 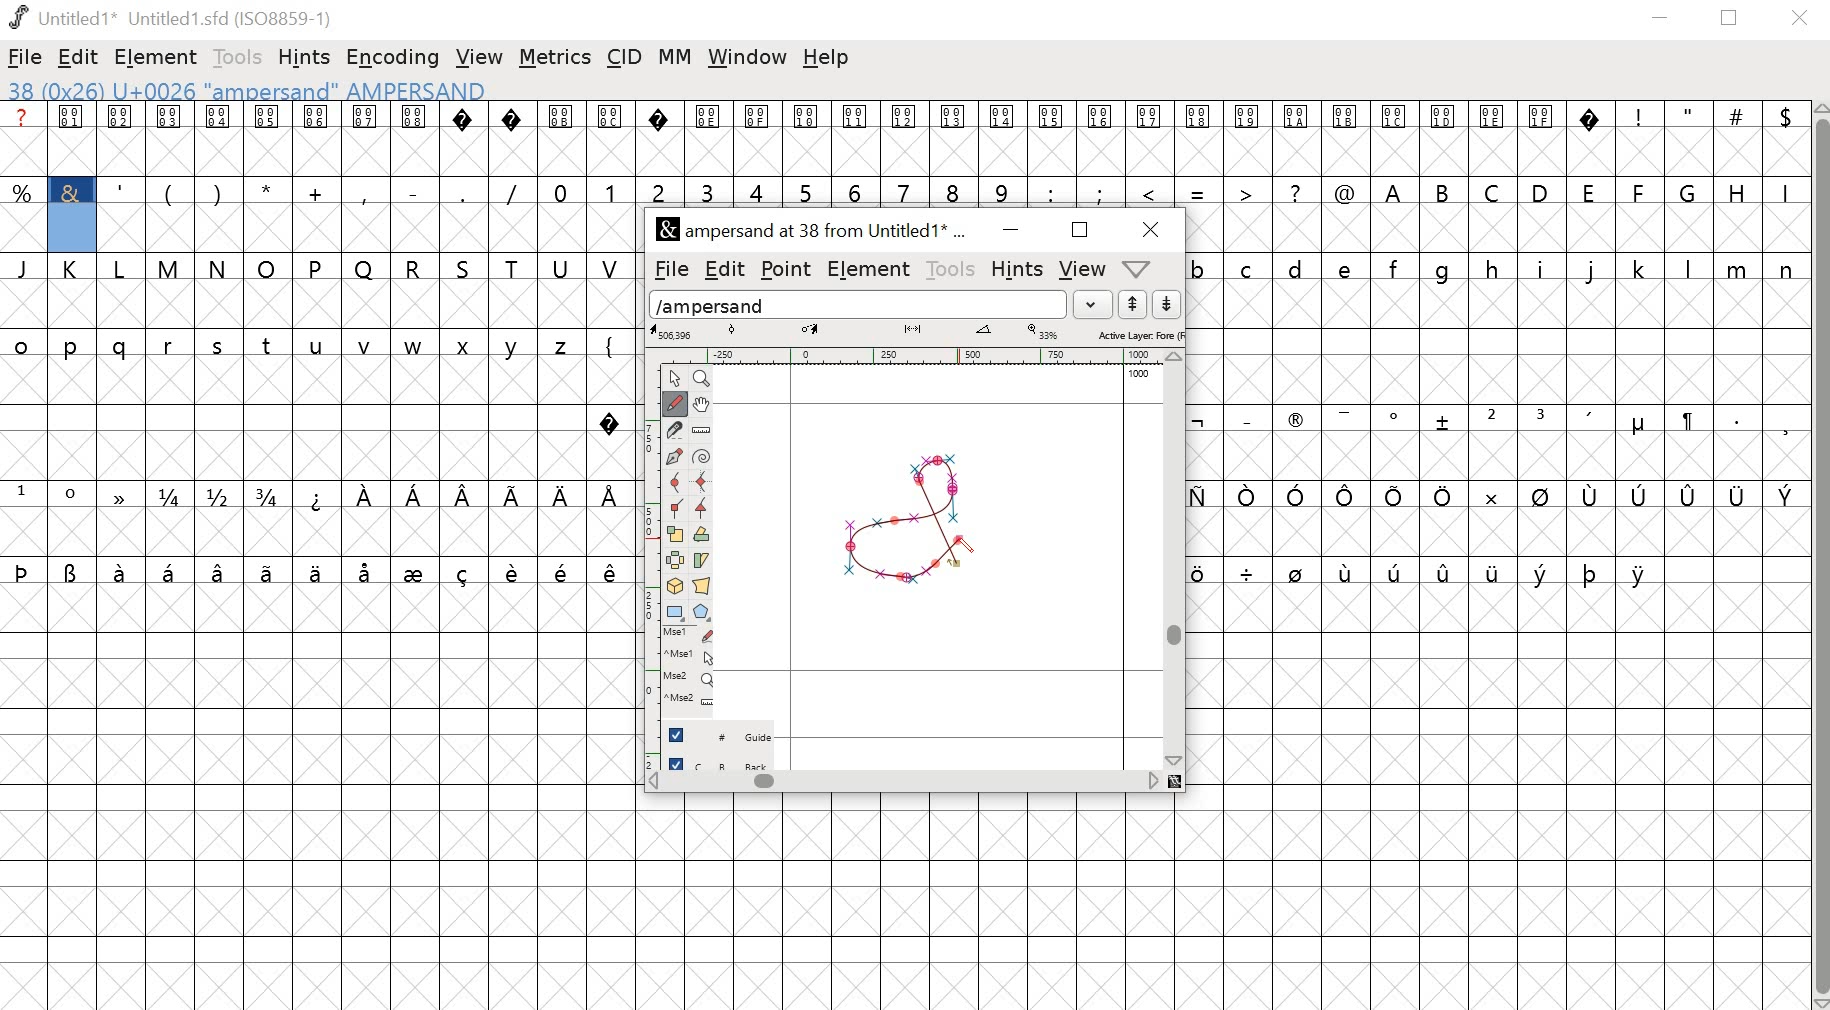 What do you see at coordinates (1661, 21) in the screenshot?
I see `minimize` at bounding box center [1661, 21].